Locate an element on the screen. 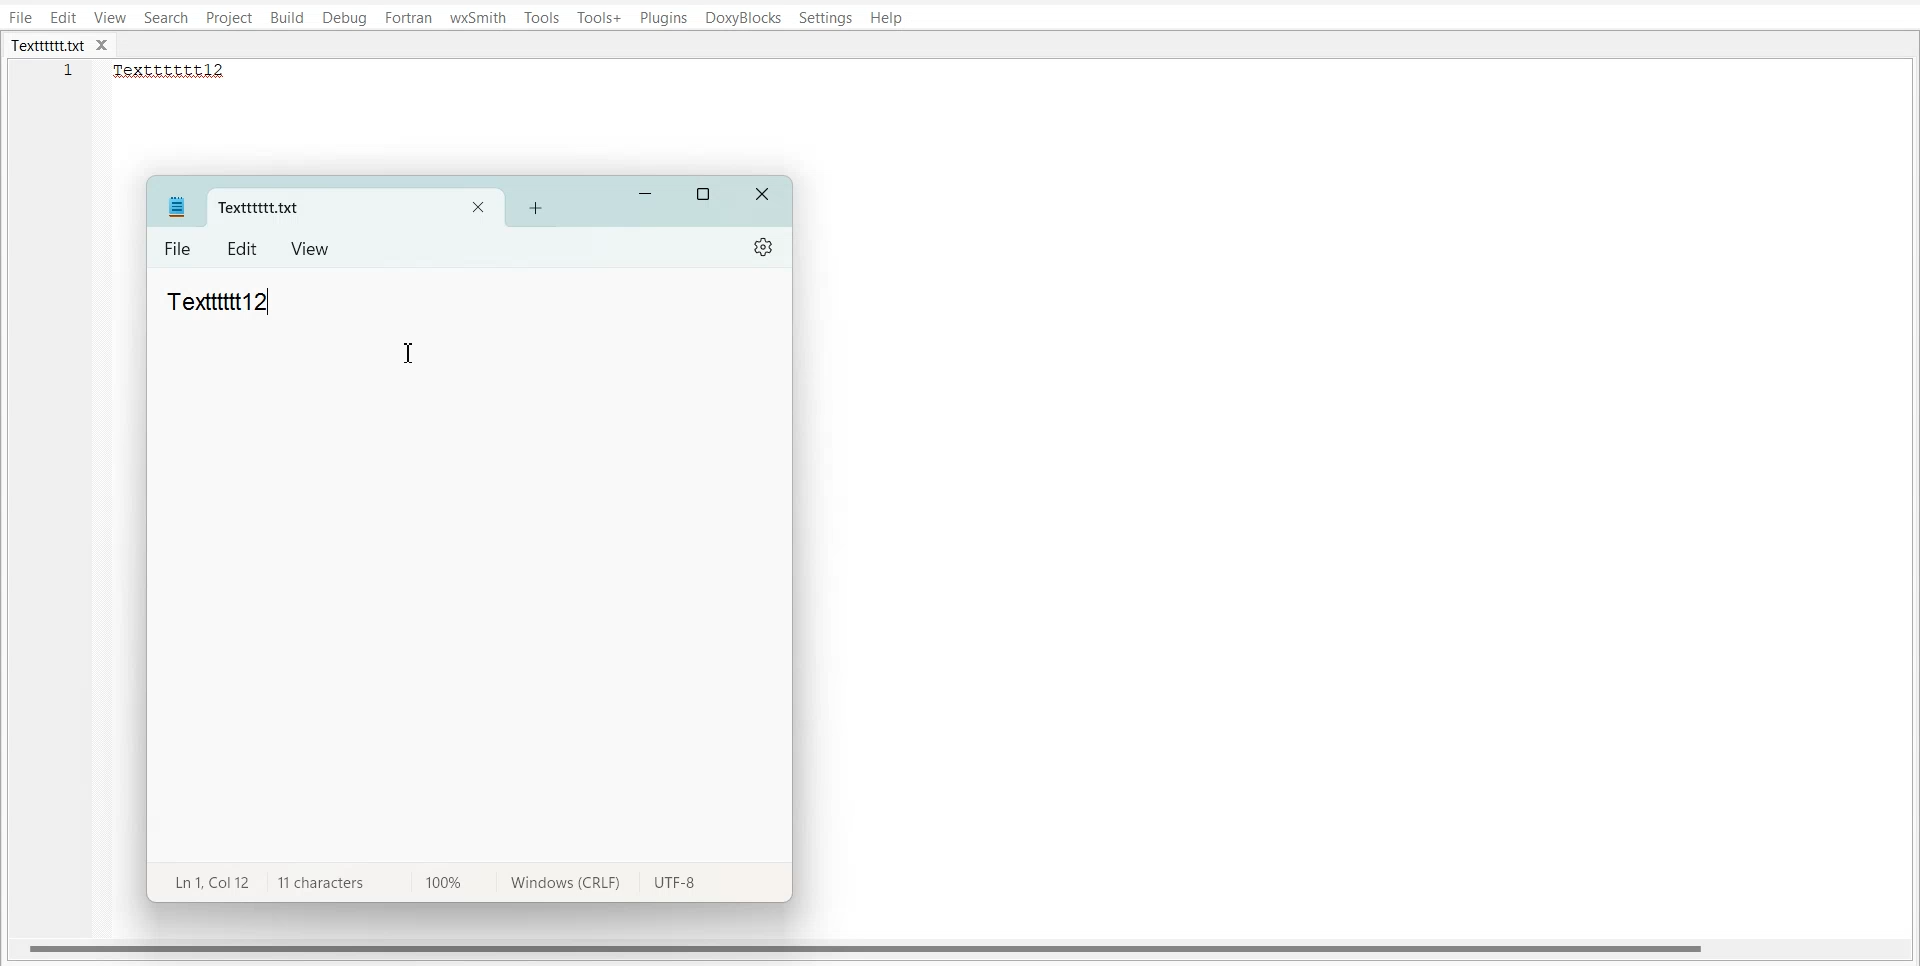  View is located at coordinates (111, 17).